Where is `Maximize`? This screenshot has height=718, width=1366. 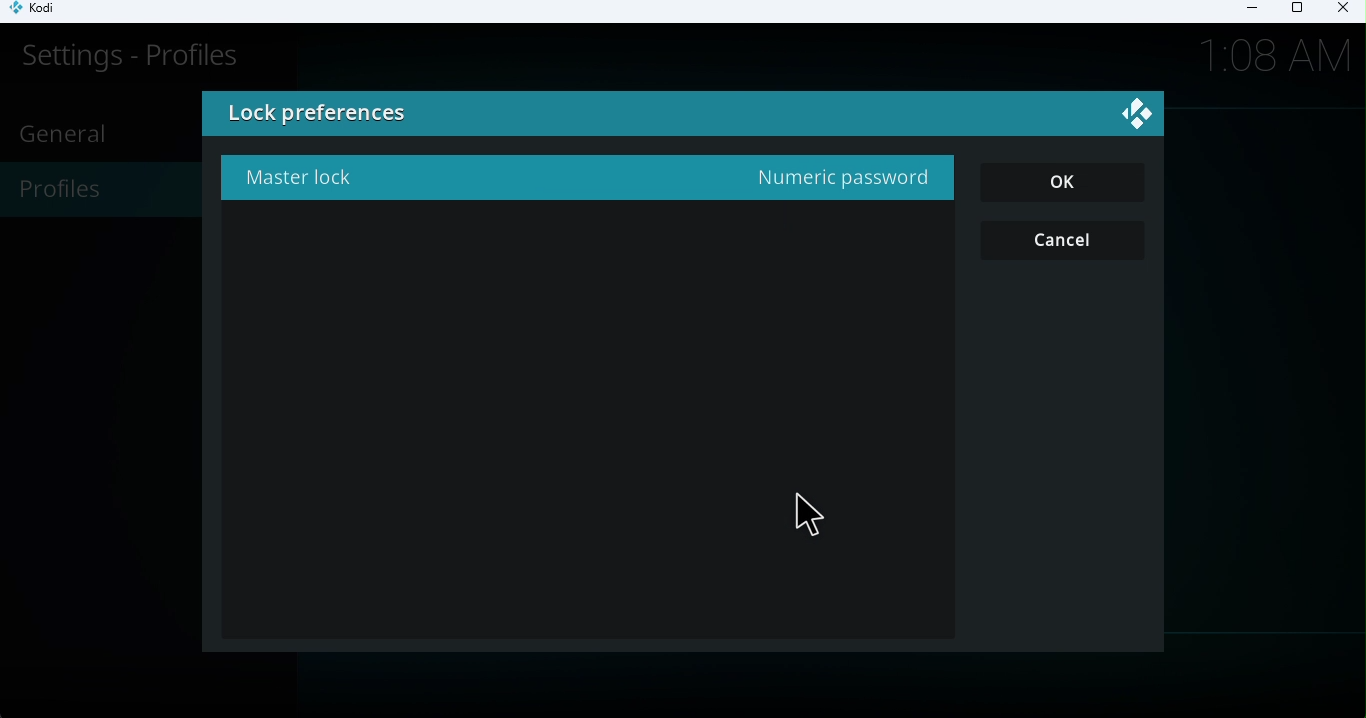
Maximize is located at coordinates (1296, 12).